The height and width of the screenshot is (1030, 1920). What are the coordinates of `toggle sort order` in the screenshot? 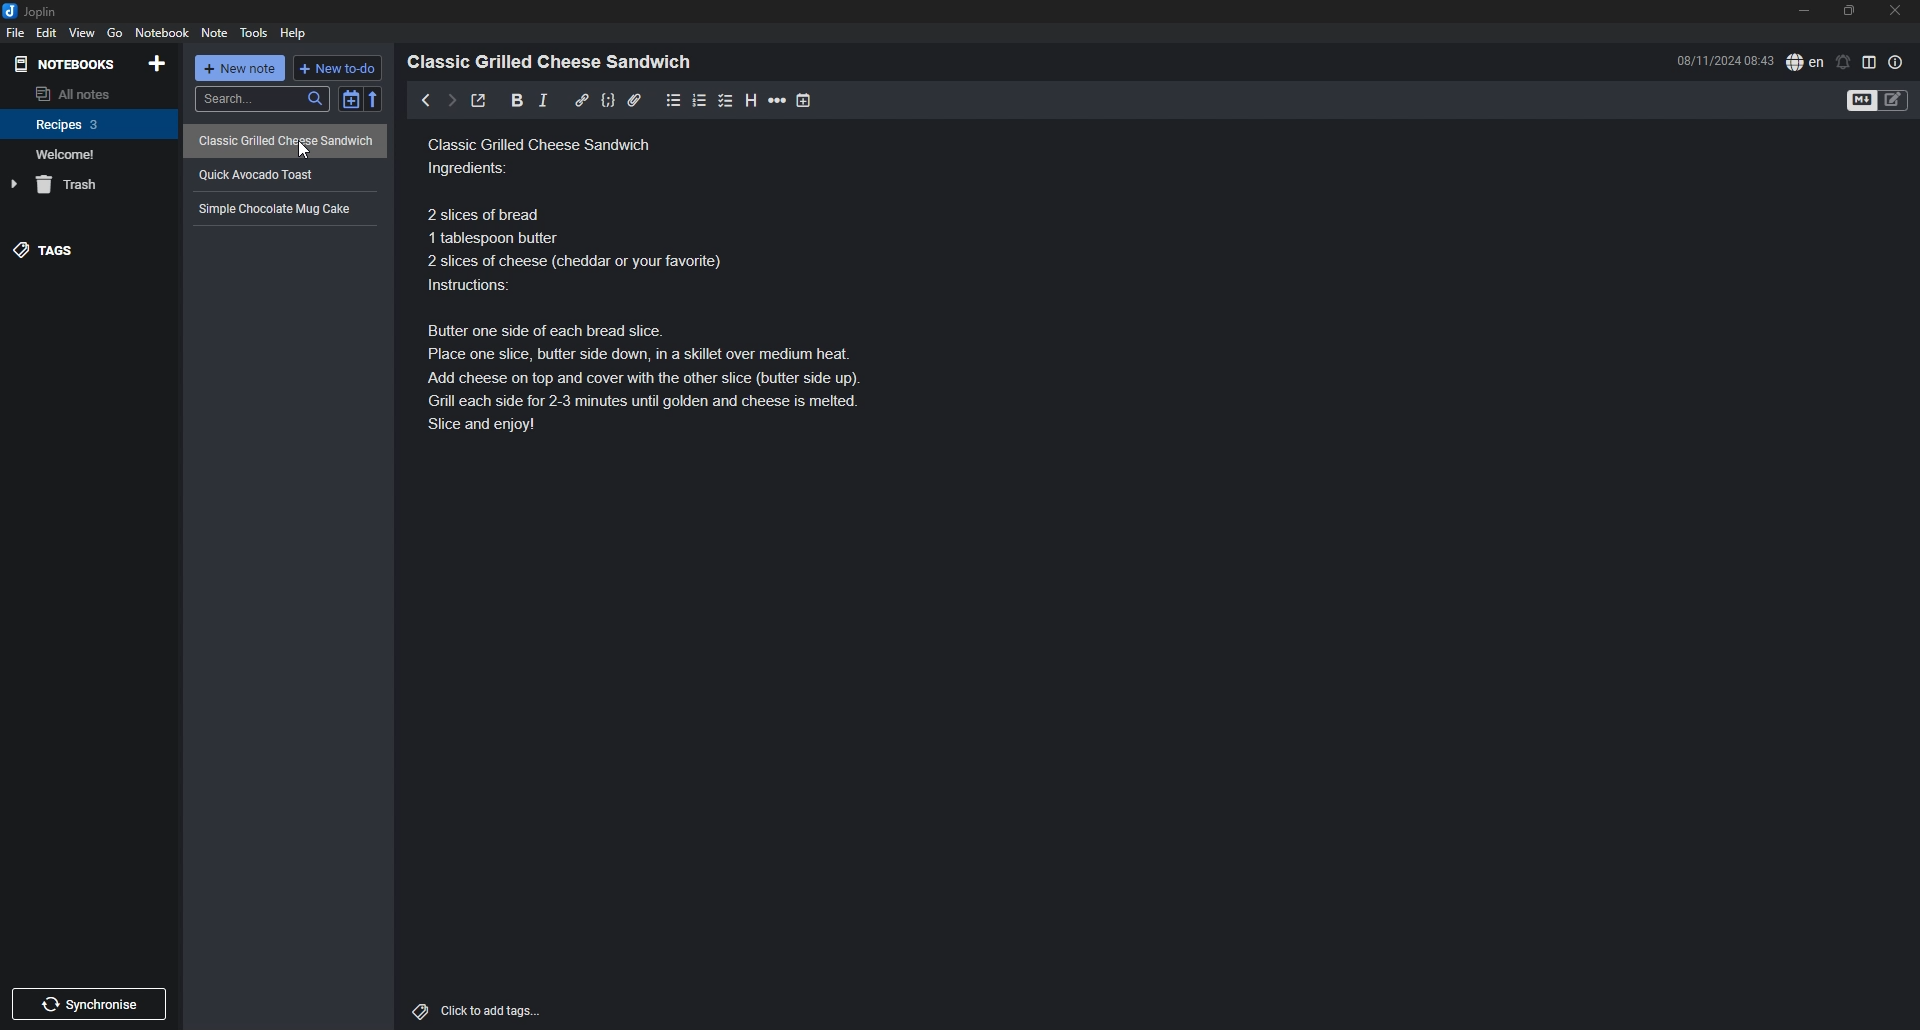 It's located at (350, 99).